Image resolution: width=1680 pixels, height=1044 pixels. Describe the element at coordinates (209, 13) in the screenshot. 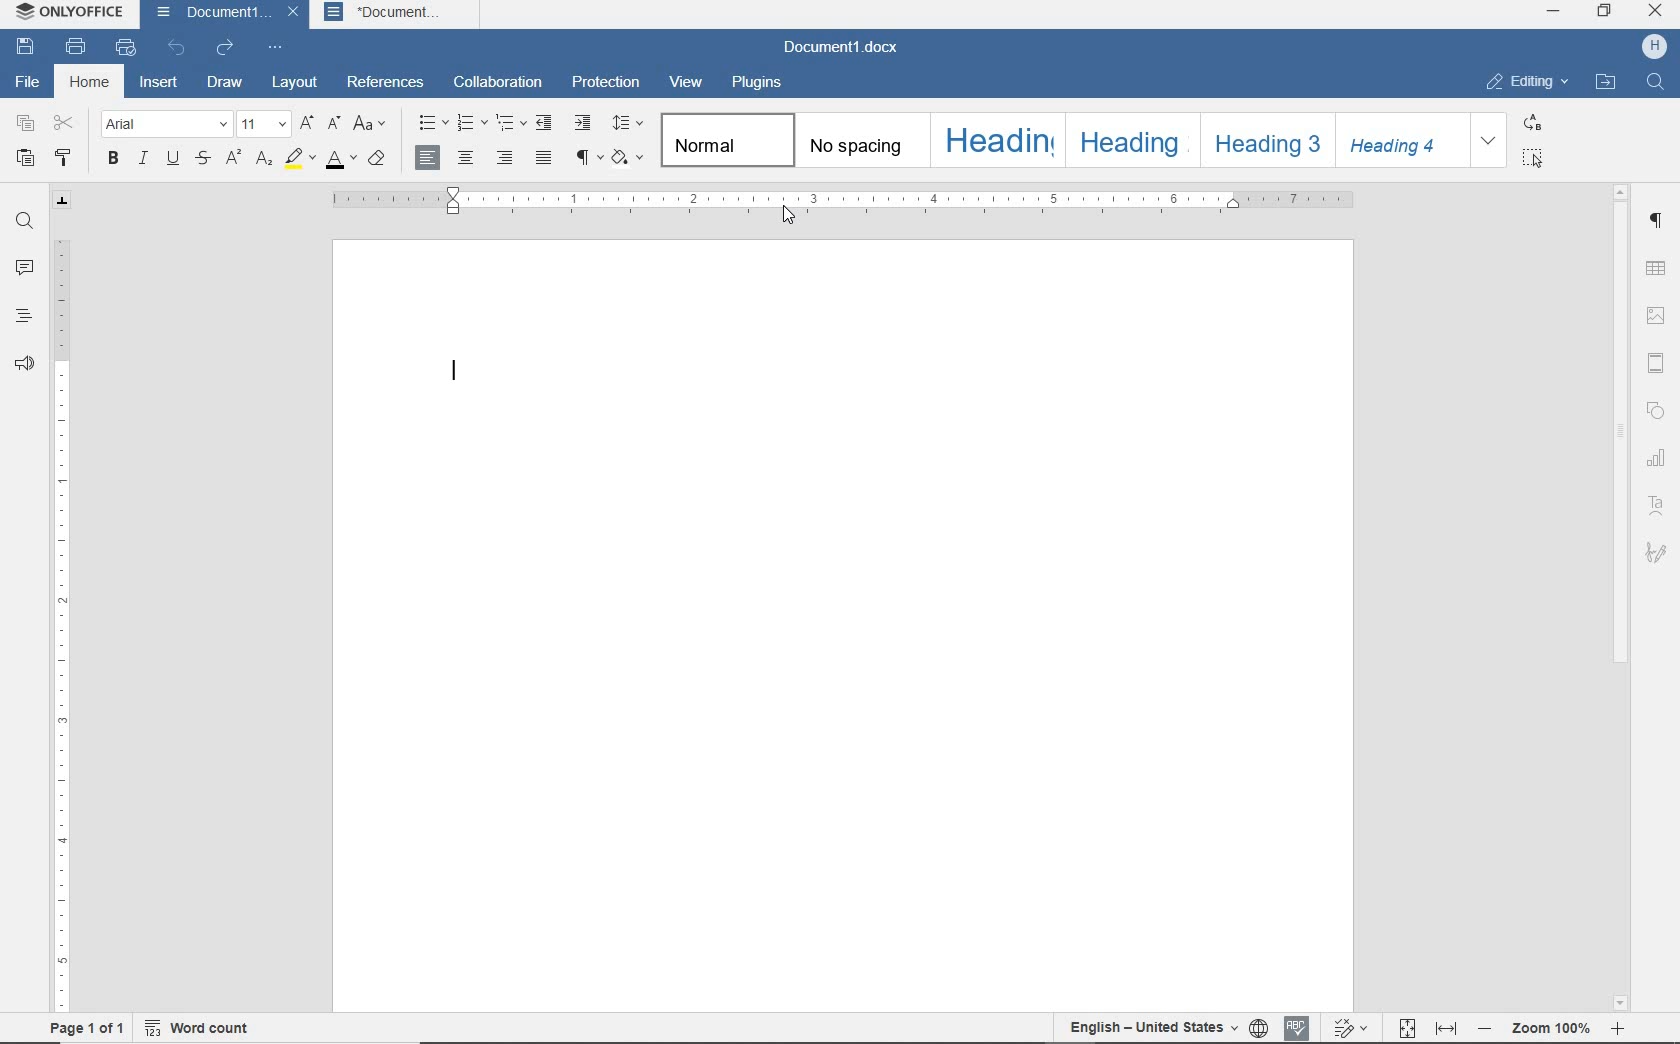

I see `DOCUMENT1` at that location.